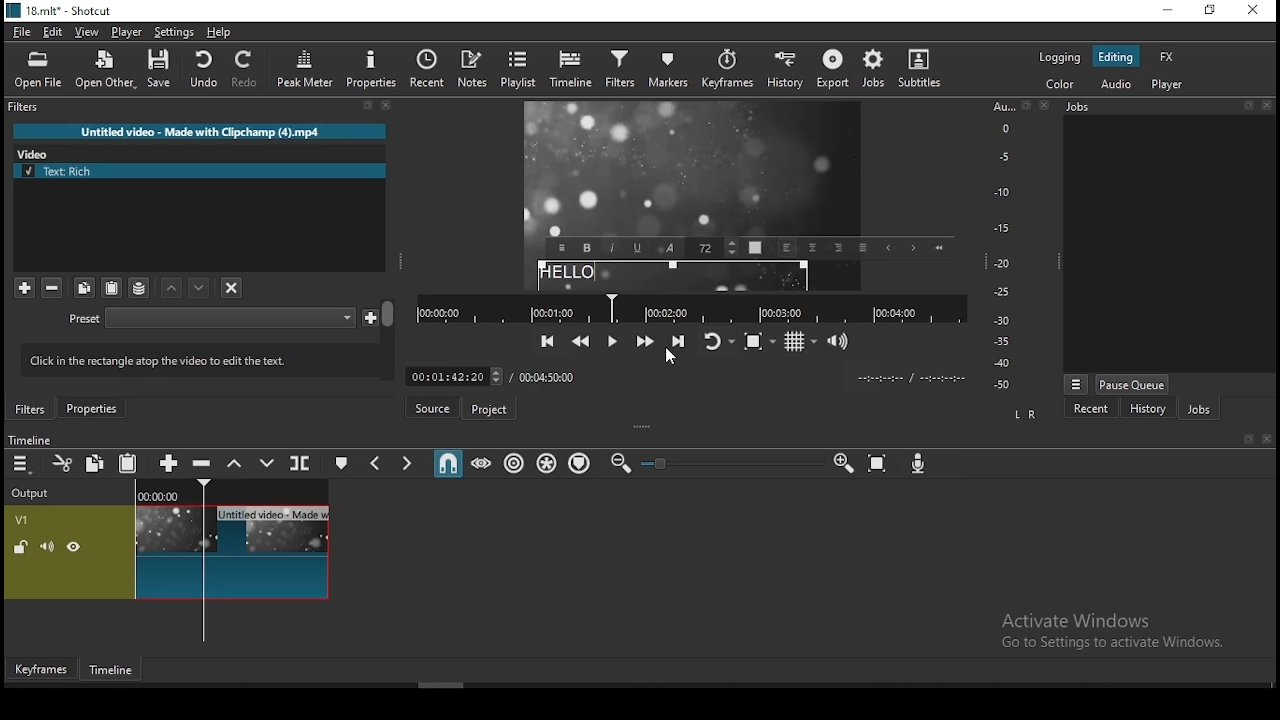 This screenshot has height=720, width=1280. Describe the element at coordinates (513, 463) in the screenshot. I see `ripple` at that location.